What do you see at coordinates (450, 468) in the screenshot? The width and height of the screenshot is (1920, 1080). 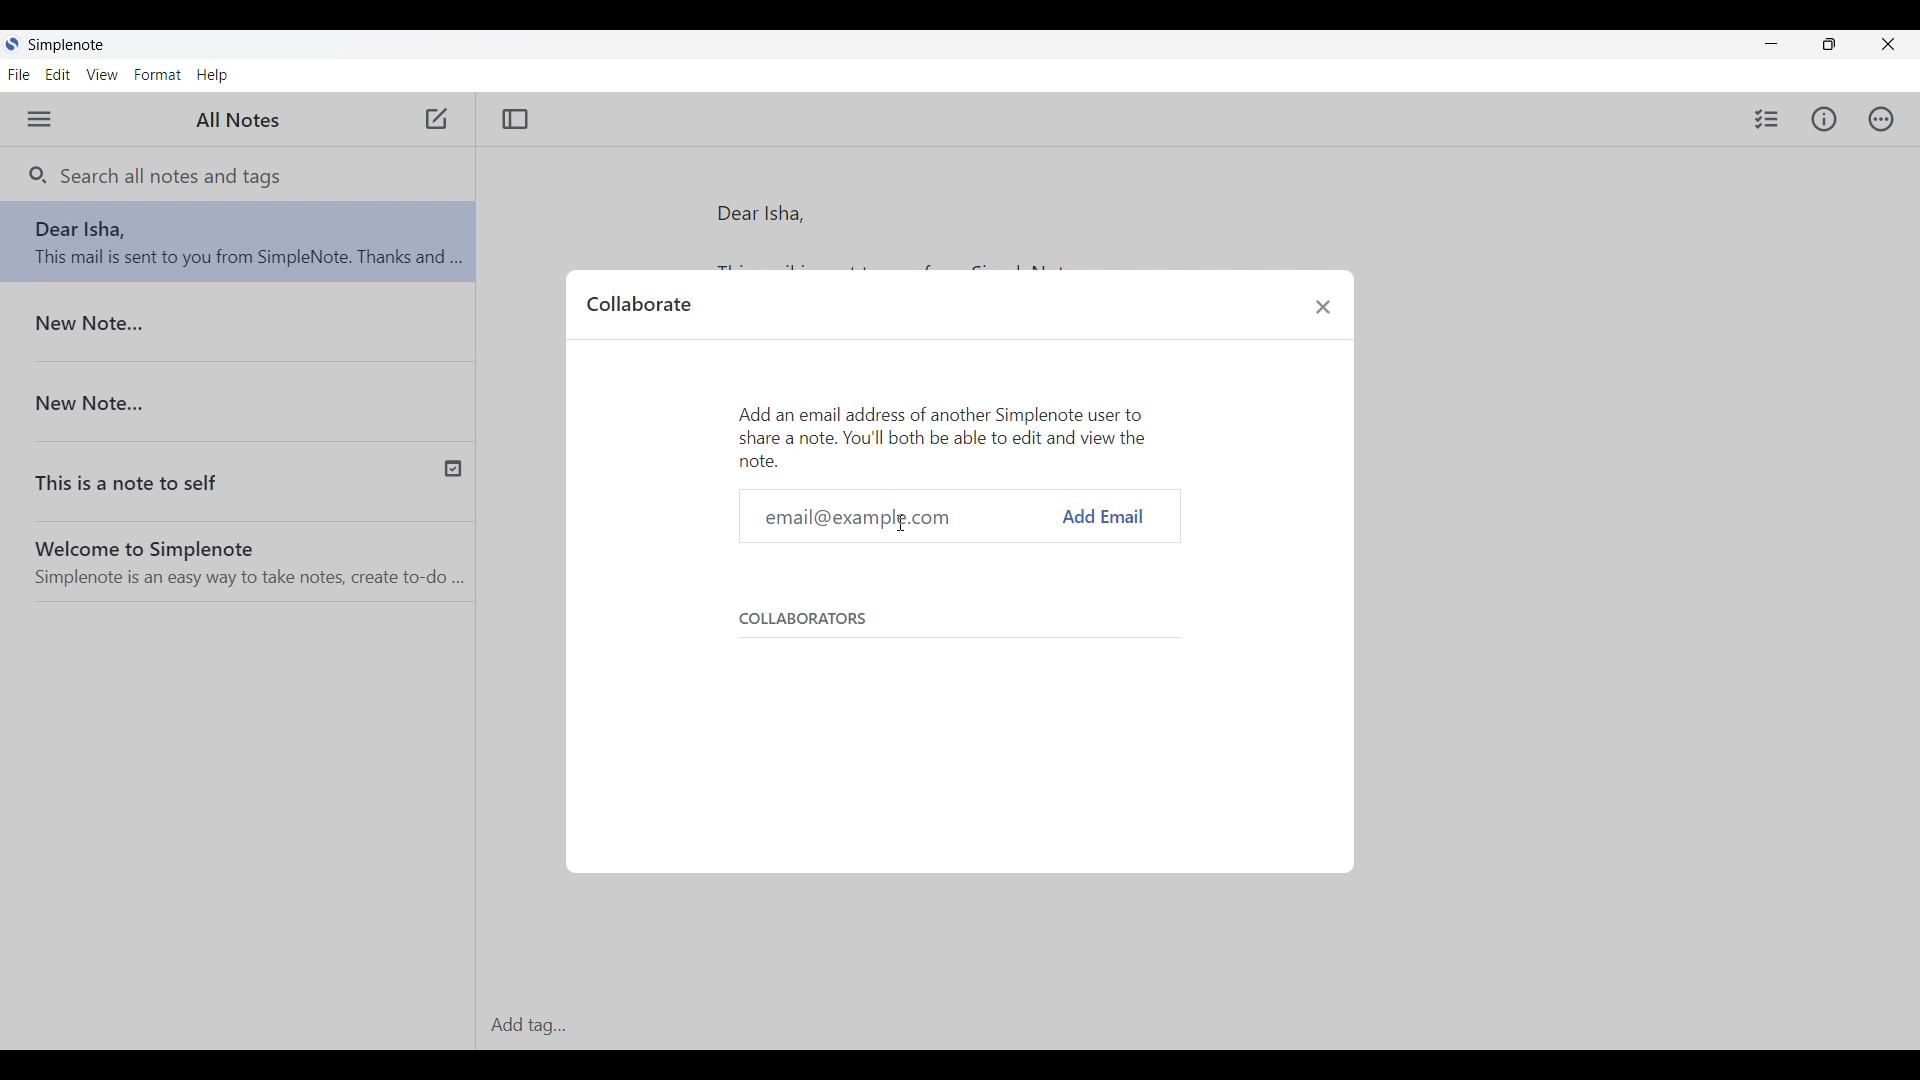 I see `Publish` at bounding box center [450, 468].